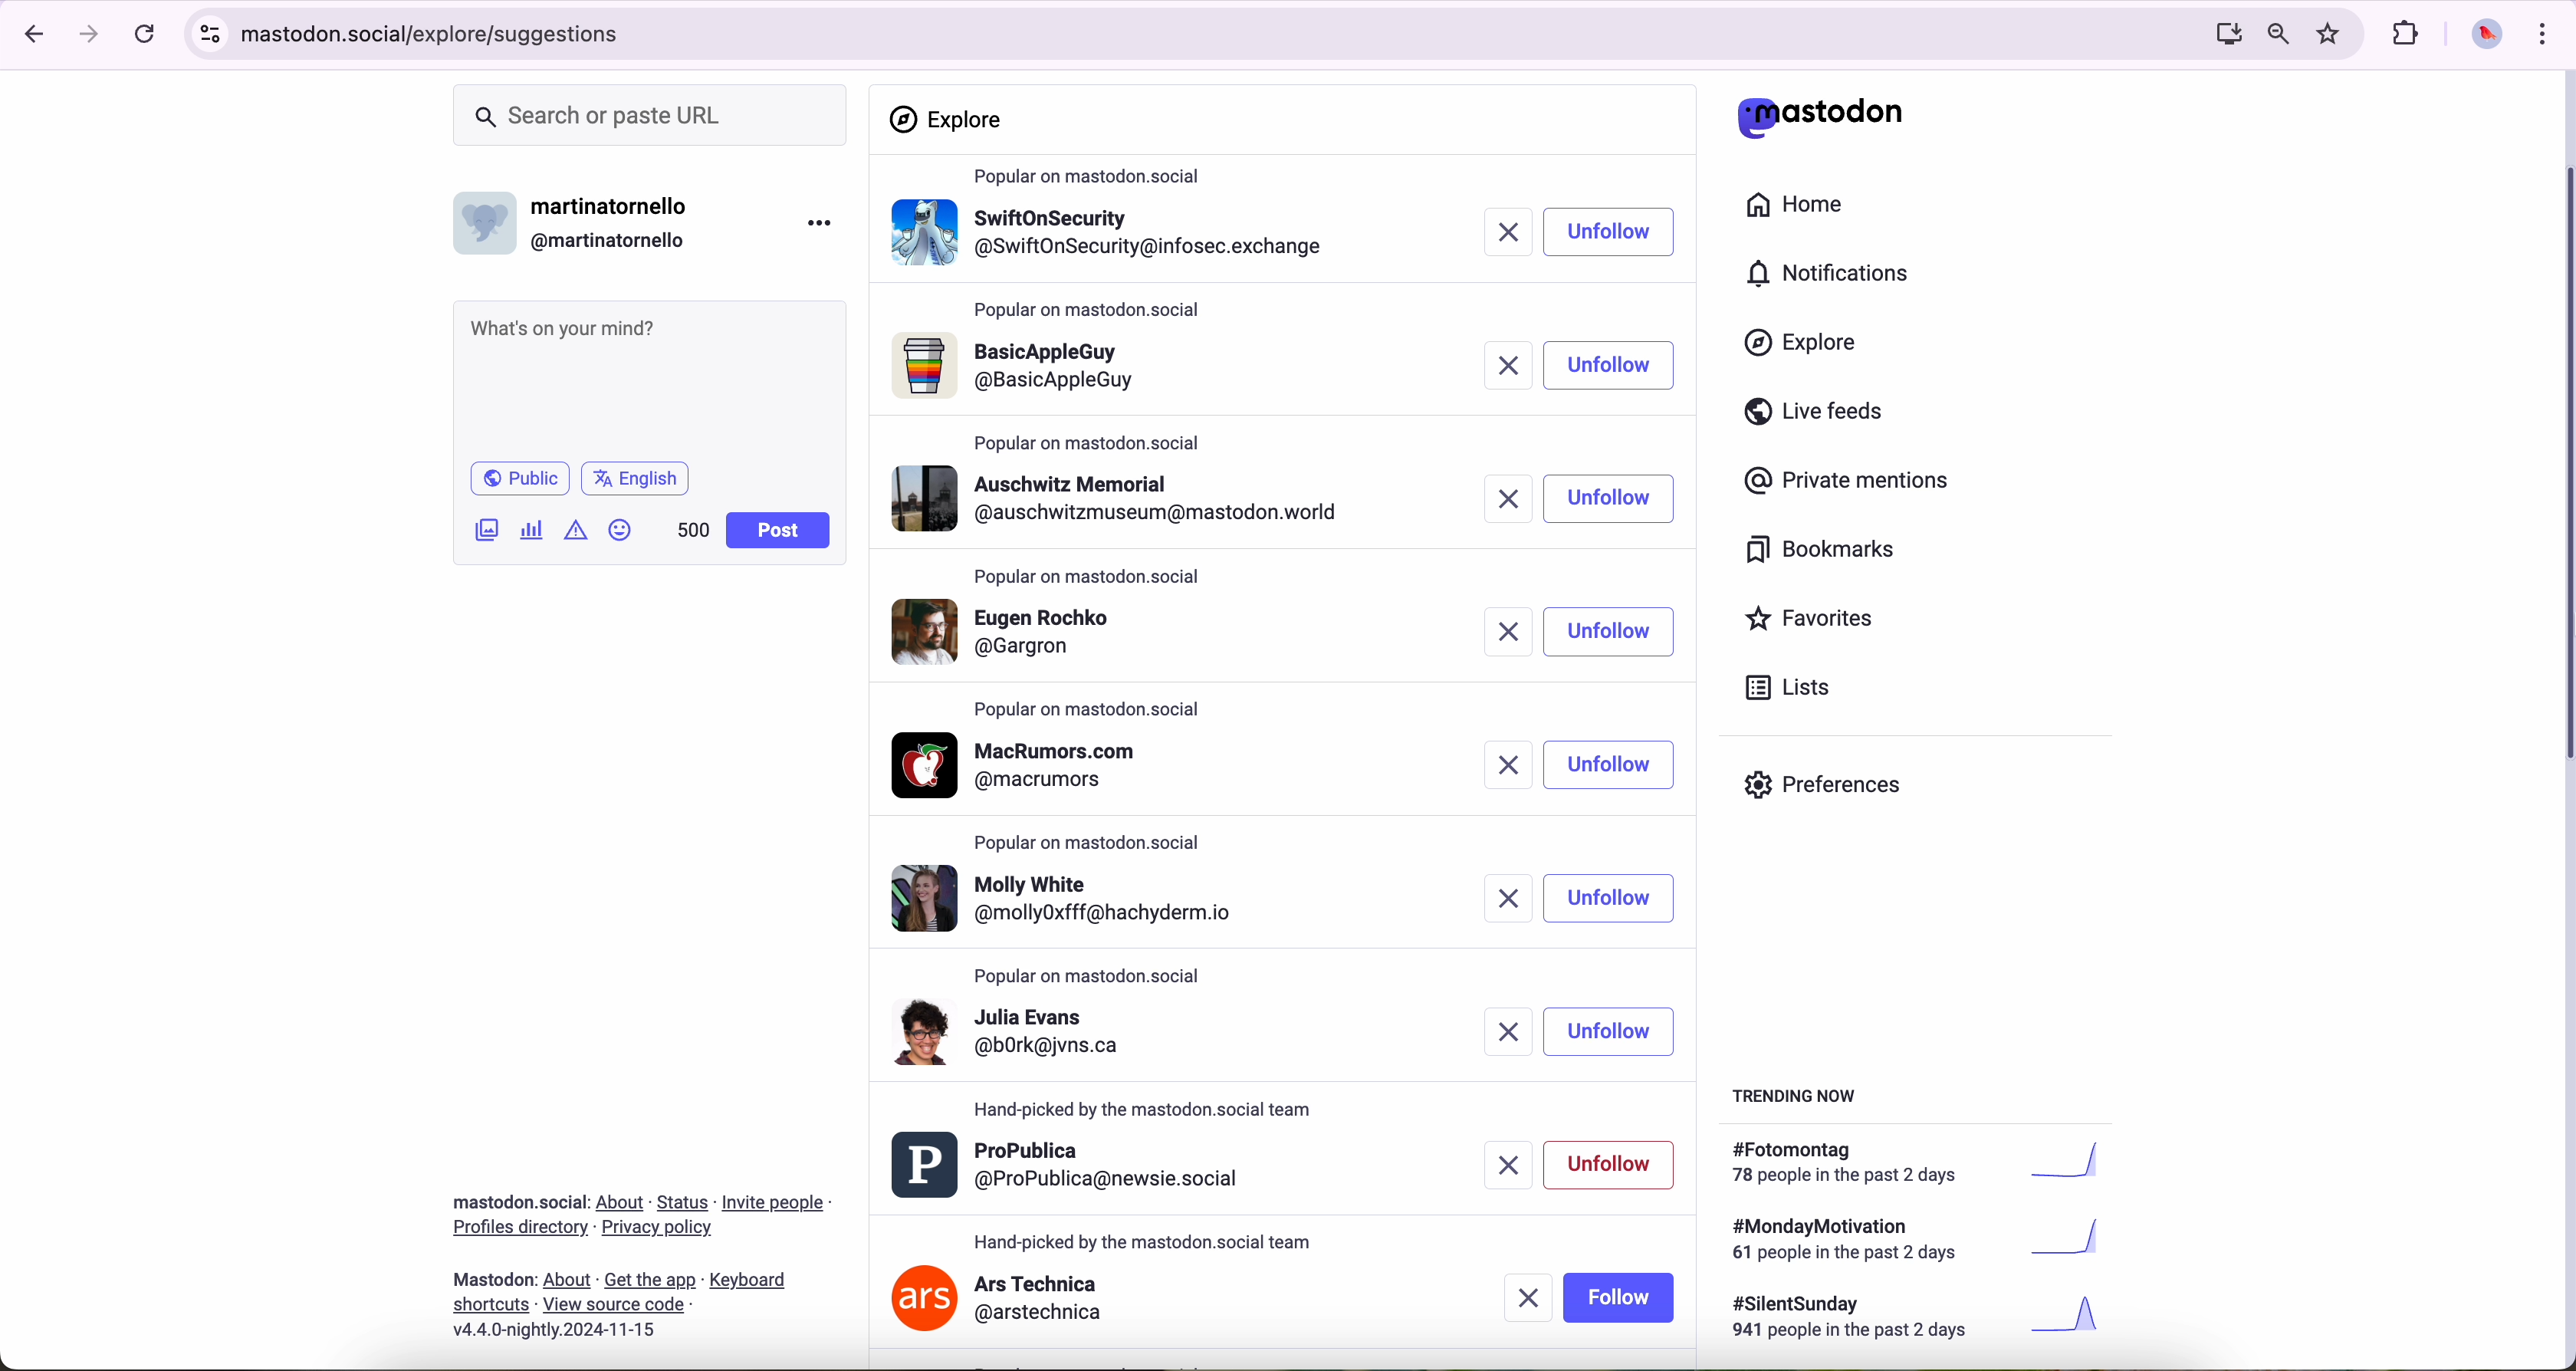 The image size is (2576, 1371). I want to click on follow, so click(1607, 367).